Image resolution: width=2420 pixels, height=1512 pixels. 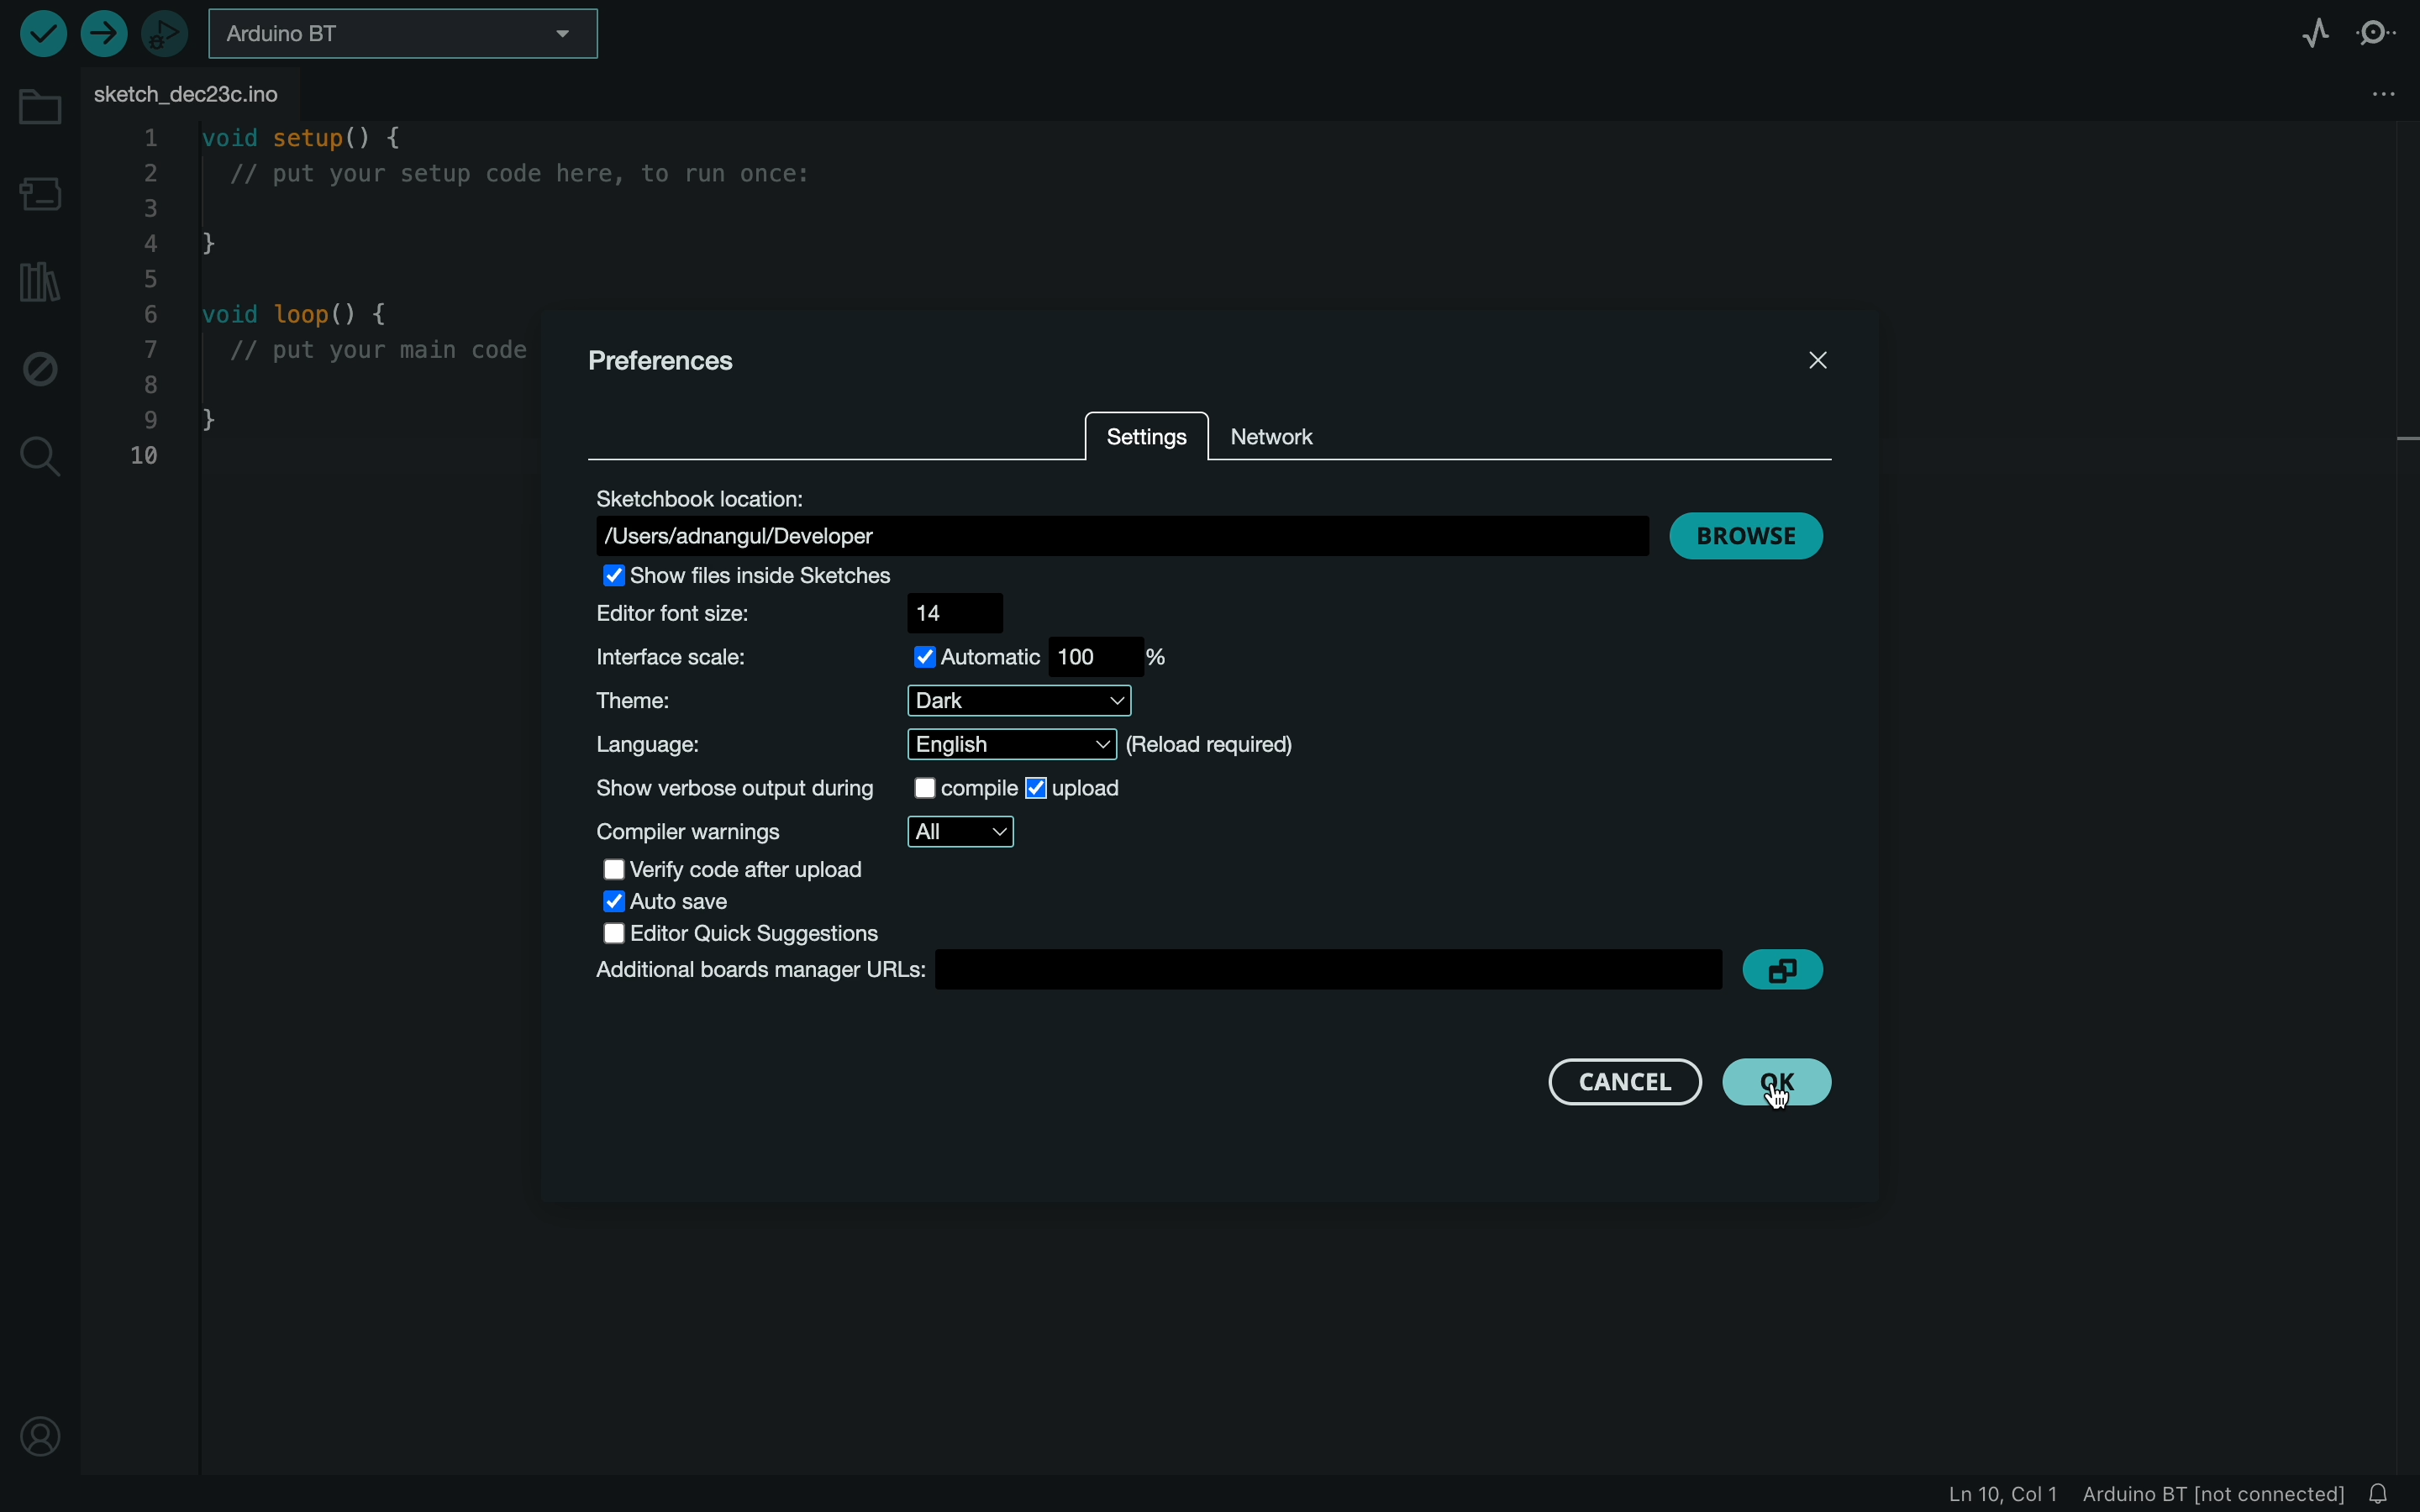 What do you see at coordinates (44, 365) in the screenshot?
I see `debug` at bounding box center [44, 365].